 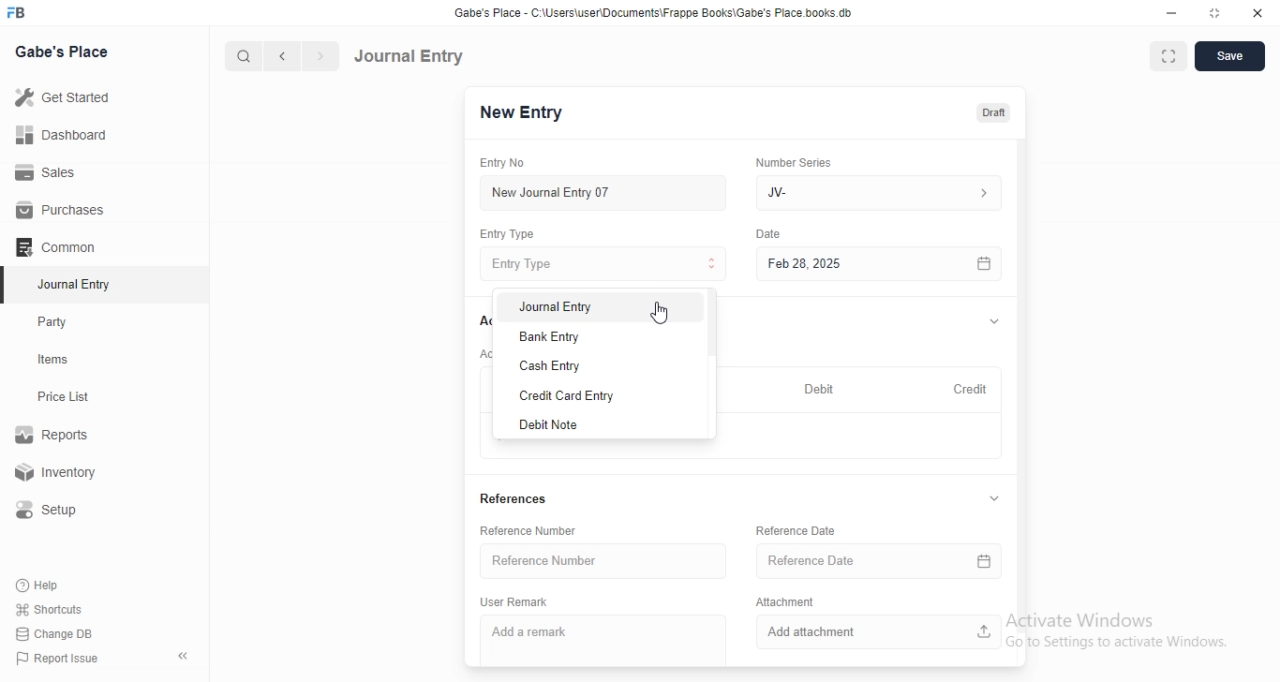 What do you see at coordinates (64, 51) in the screenshot?
I see `Gabe's Place` at bounding box center [64, 51].